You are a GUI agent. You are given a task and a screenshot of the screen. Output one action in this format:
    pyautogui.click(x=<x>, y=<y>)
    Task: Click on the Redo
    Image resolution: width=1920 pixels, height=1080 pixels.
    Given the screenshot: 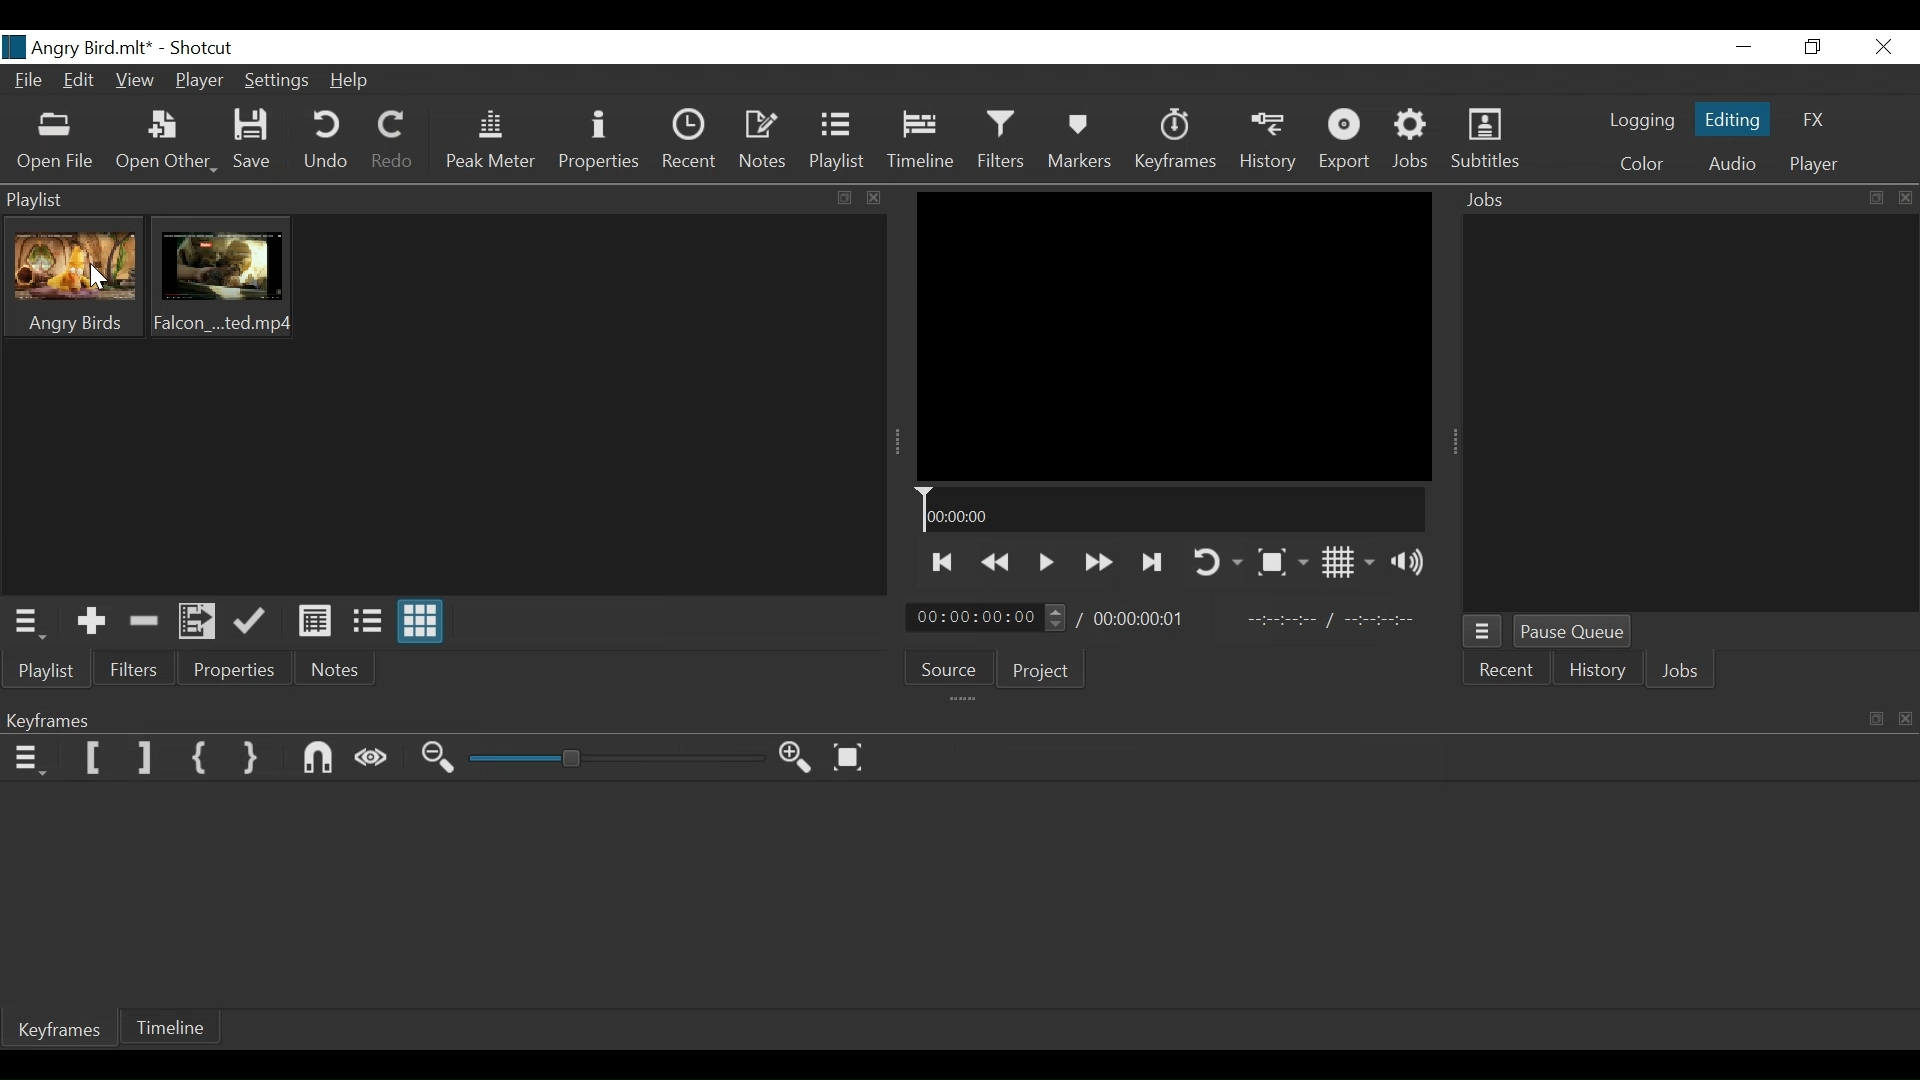 What is the action you would take?
    pyautogui.click(x=393, y=144)
    